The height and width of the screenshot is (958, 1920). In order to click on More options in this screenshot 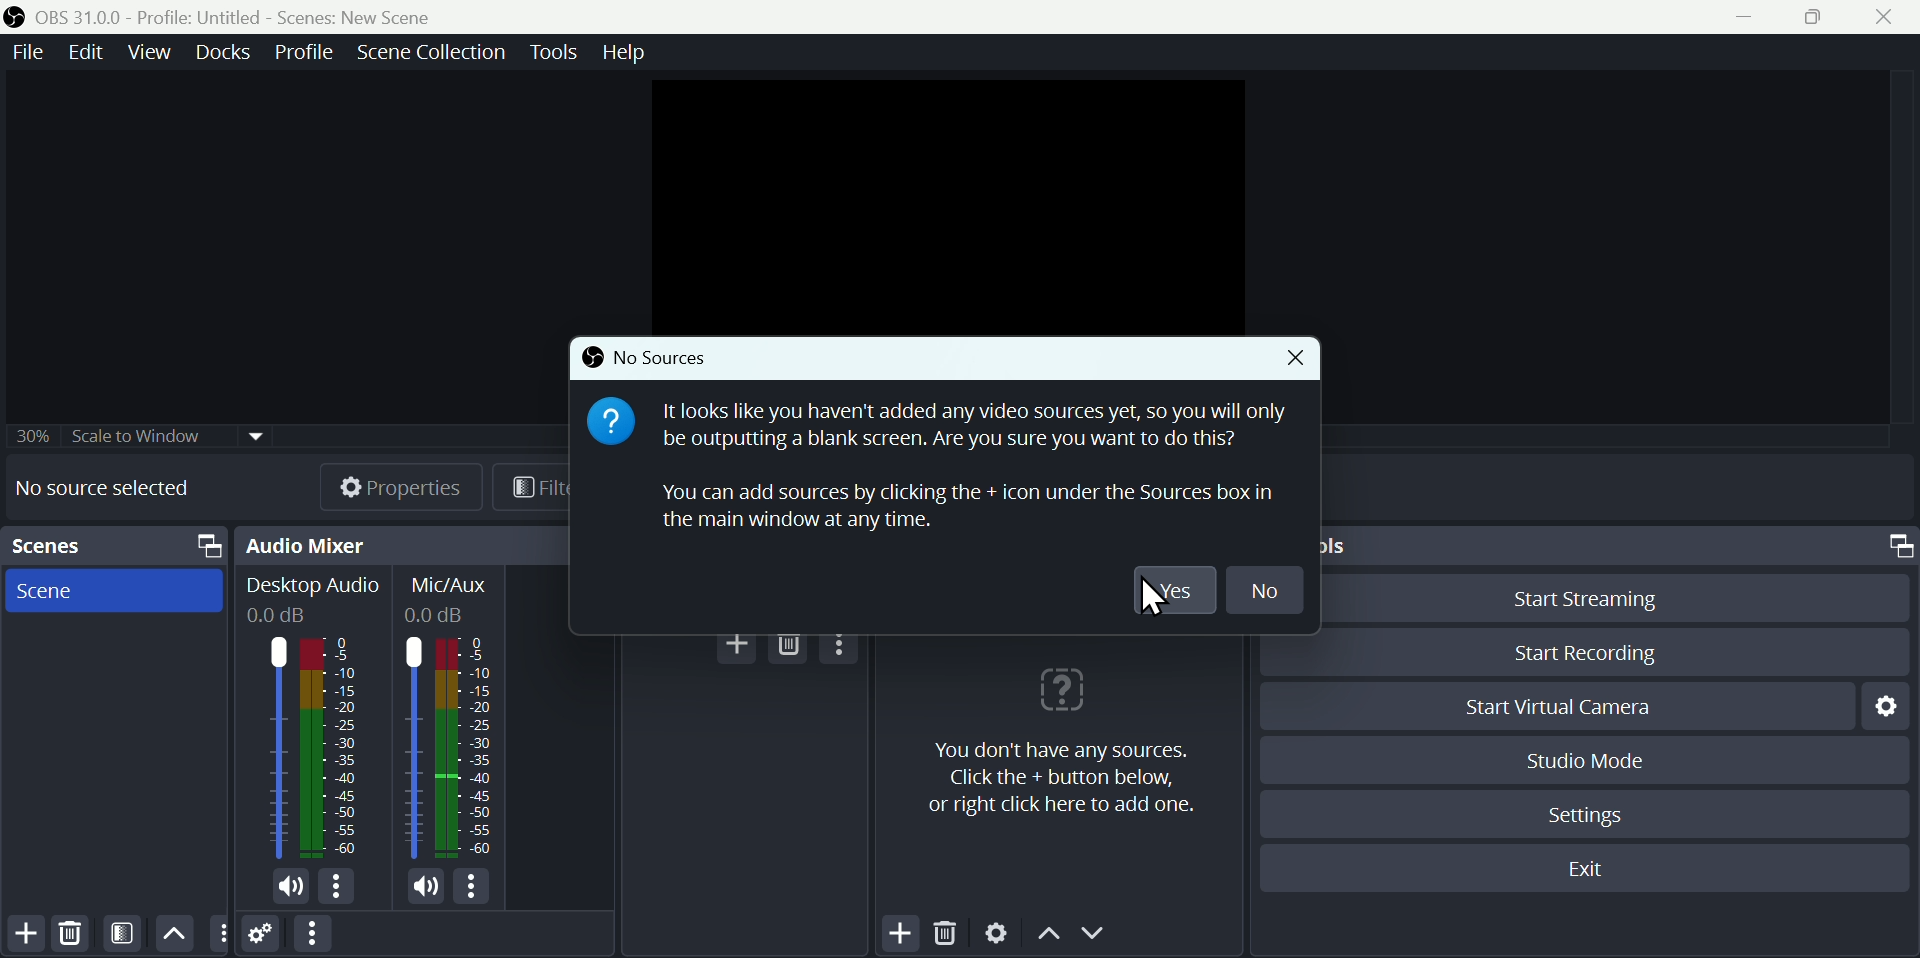, I will do `click(222, 933)`.